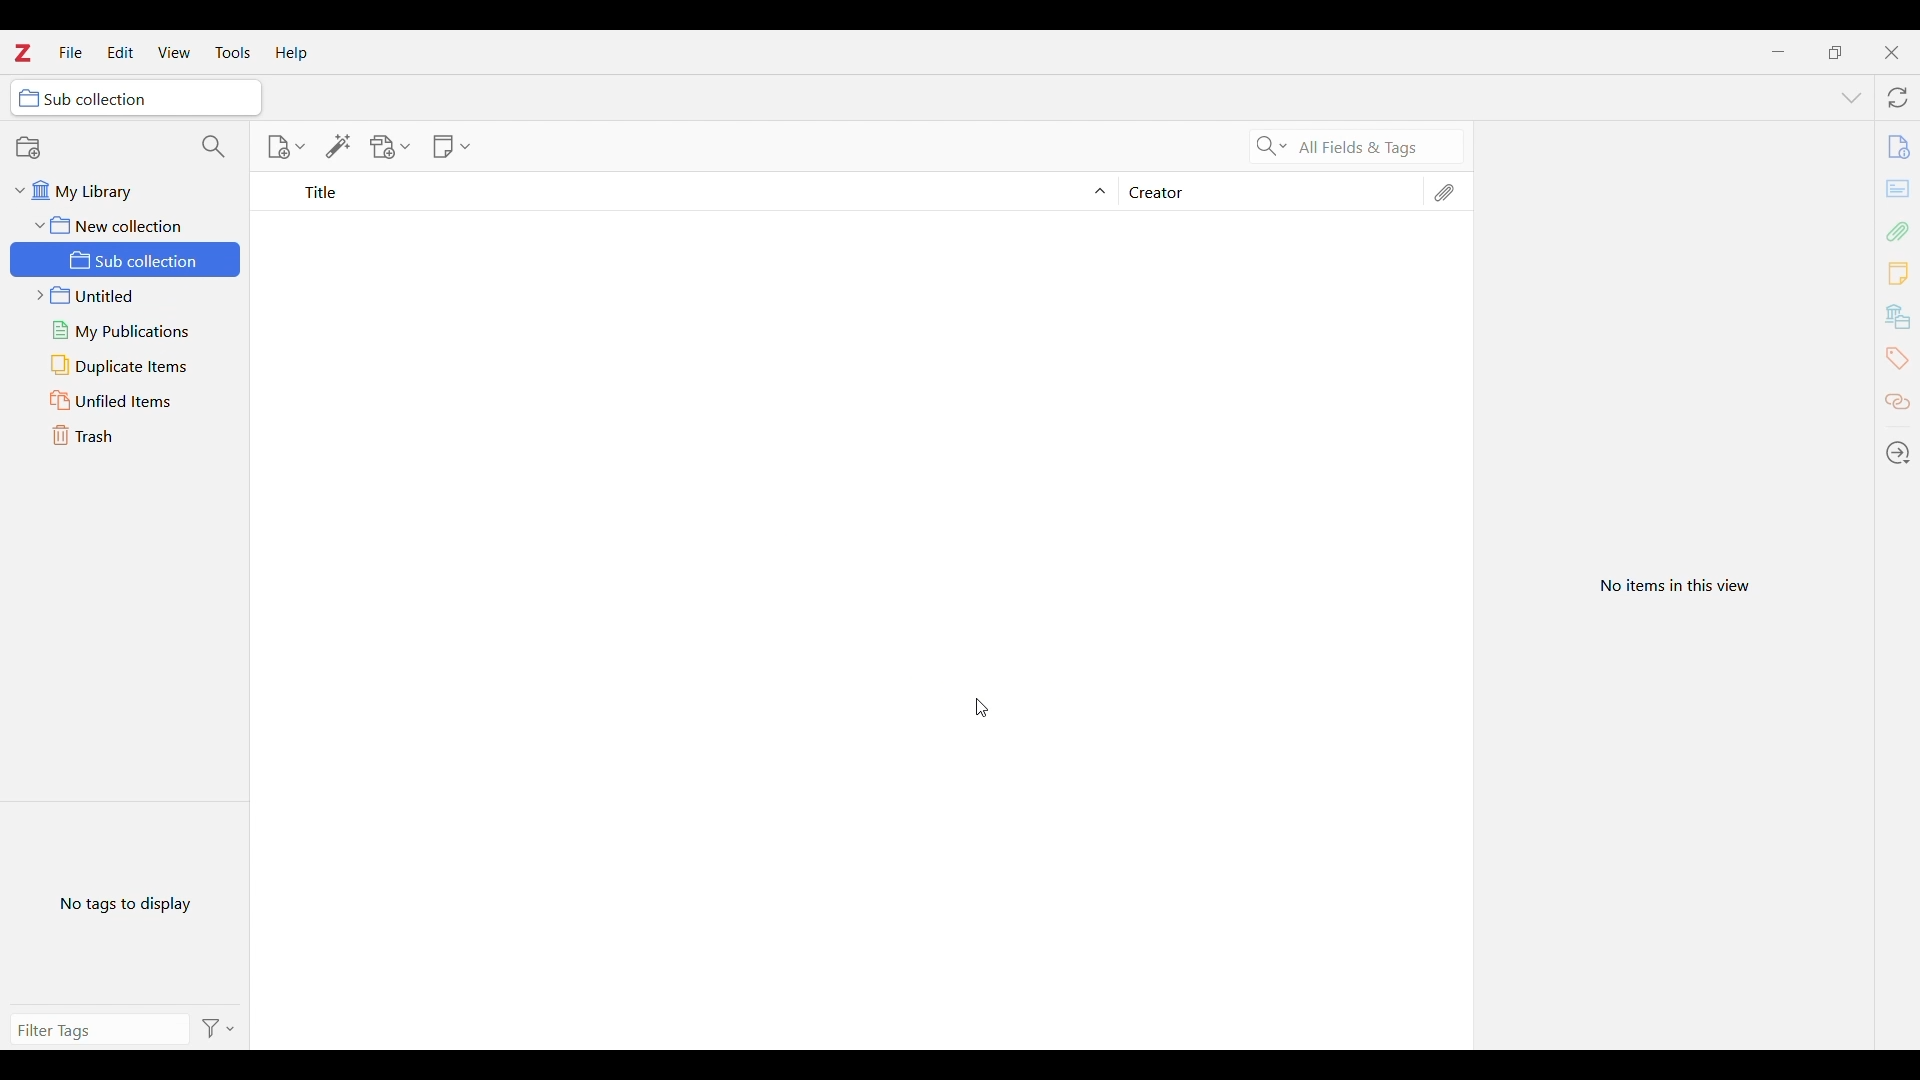  I want to click on Duplicate items folder, so click(125, 331).